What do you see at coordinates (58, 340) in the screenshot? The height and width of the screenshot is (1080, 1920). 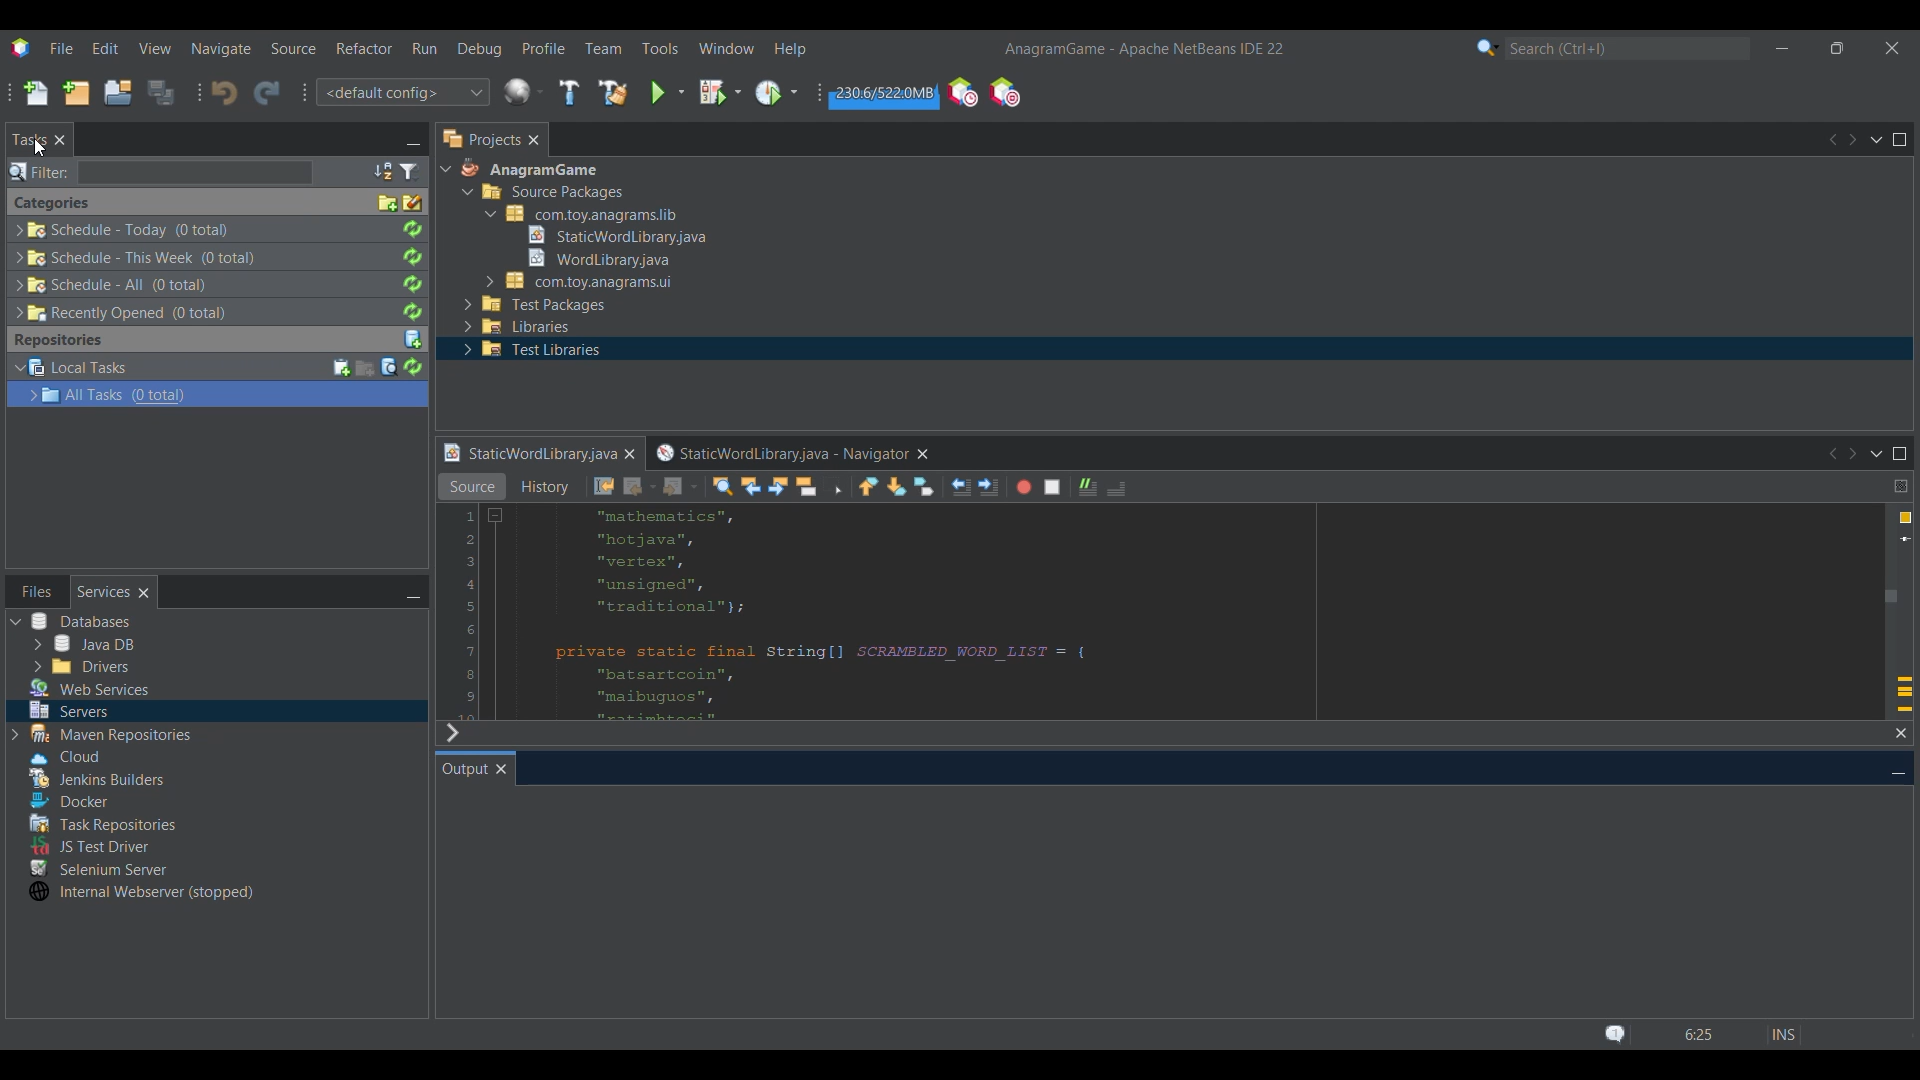 I see `Section title` at bounding box center [58, 340].